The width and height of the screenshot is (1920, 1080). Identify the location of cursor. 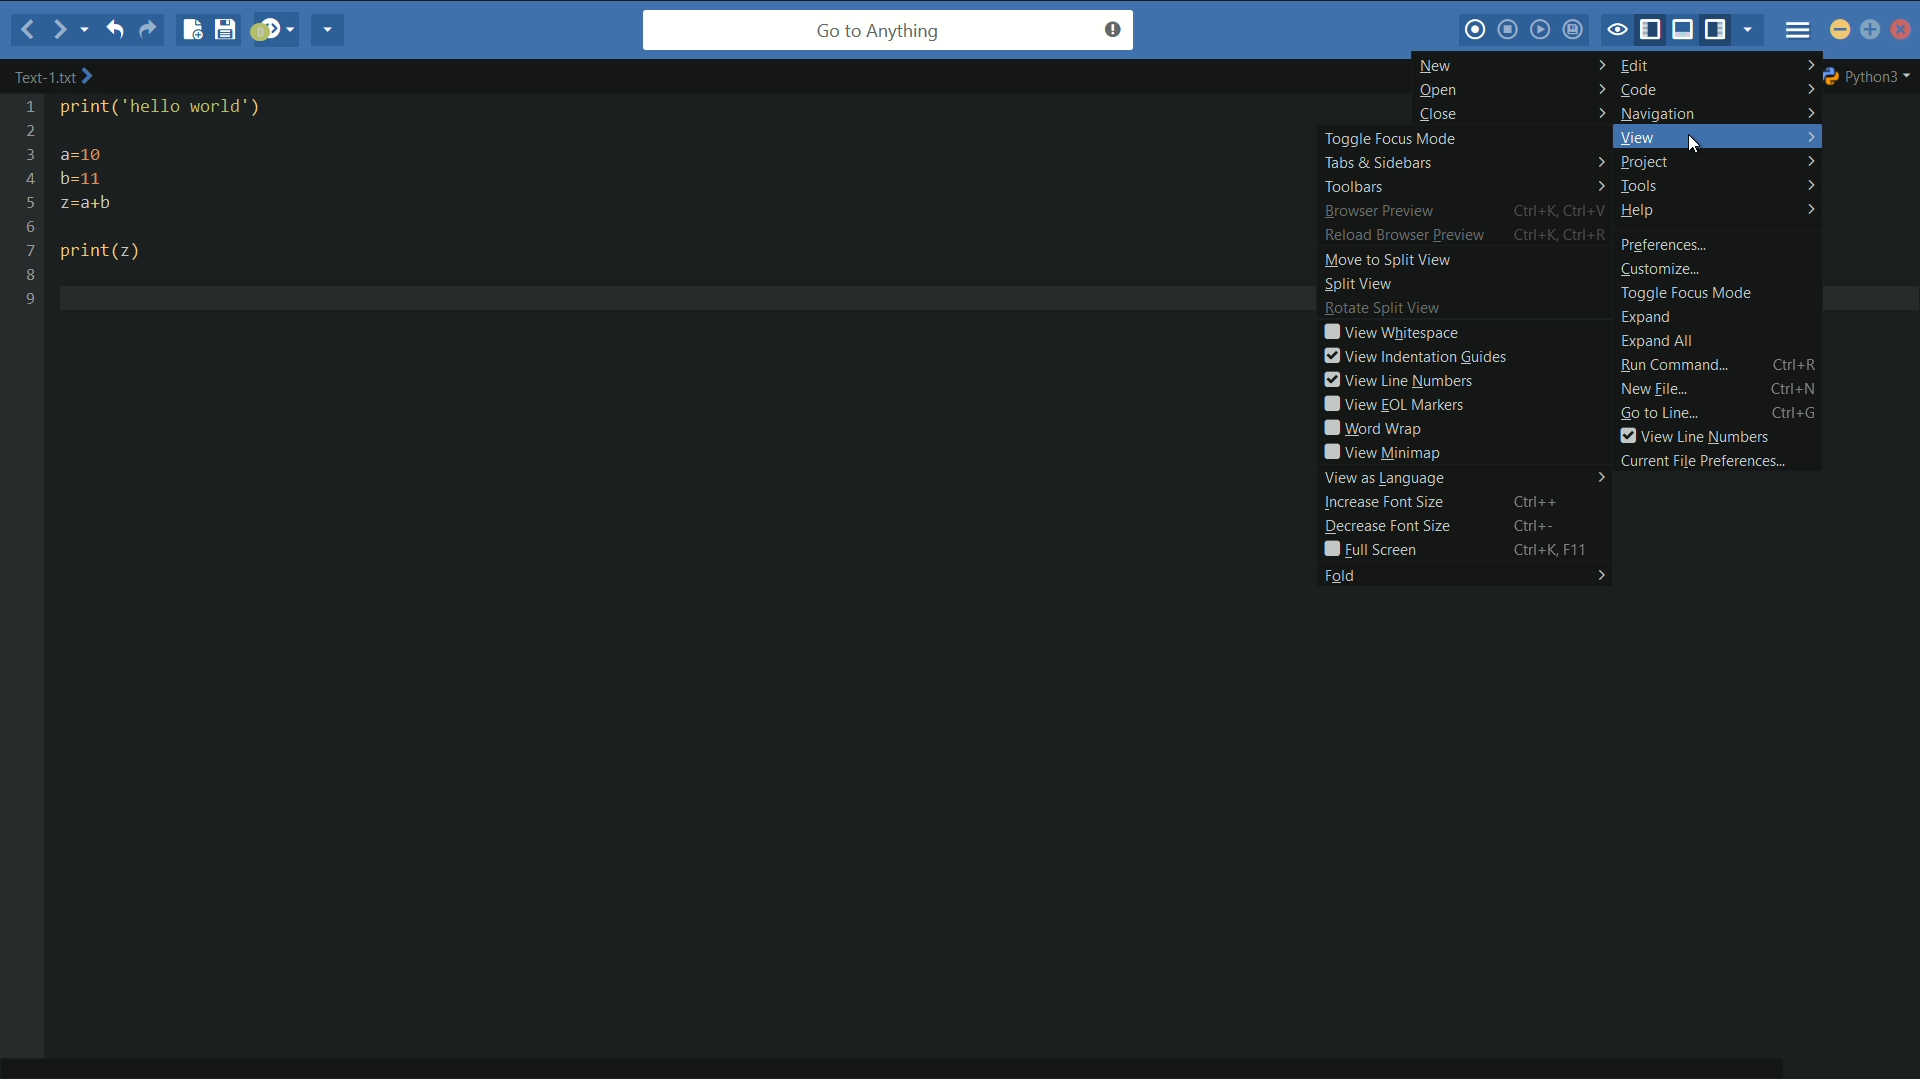
(1701, 144).